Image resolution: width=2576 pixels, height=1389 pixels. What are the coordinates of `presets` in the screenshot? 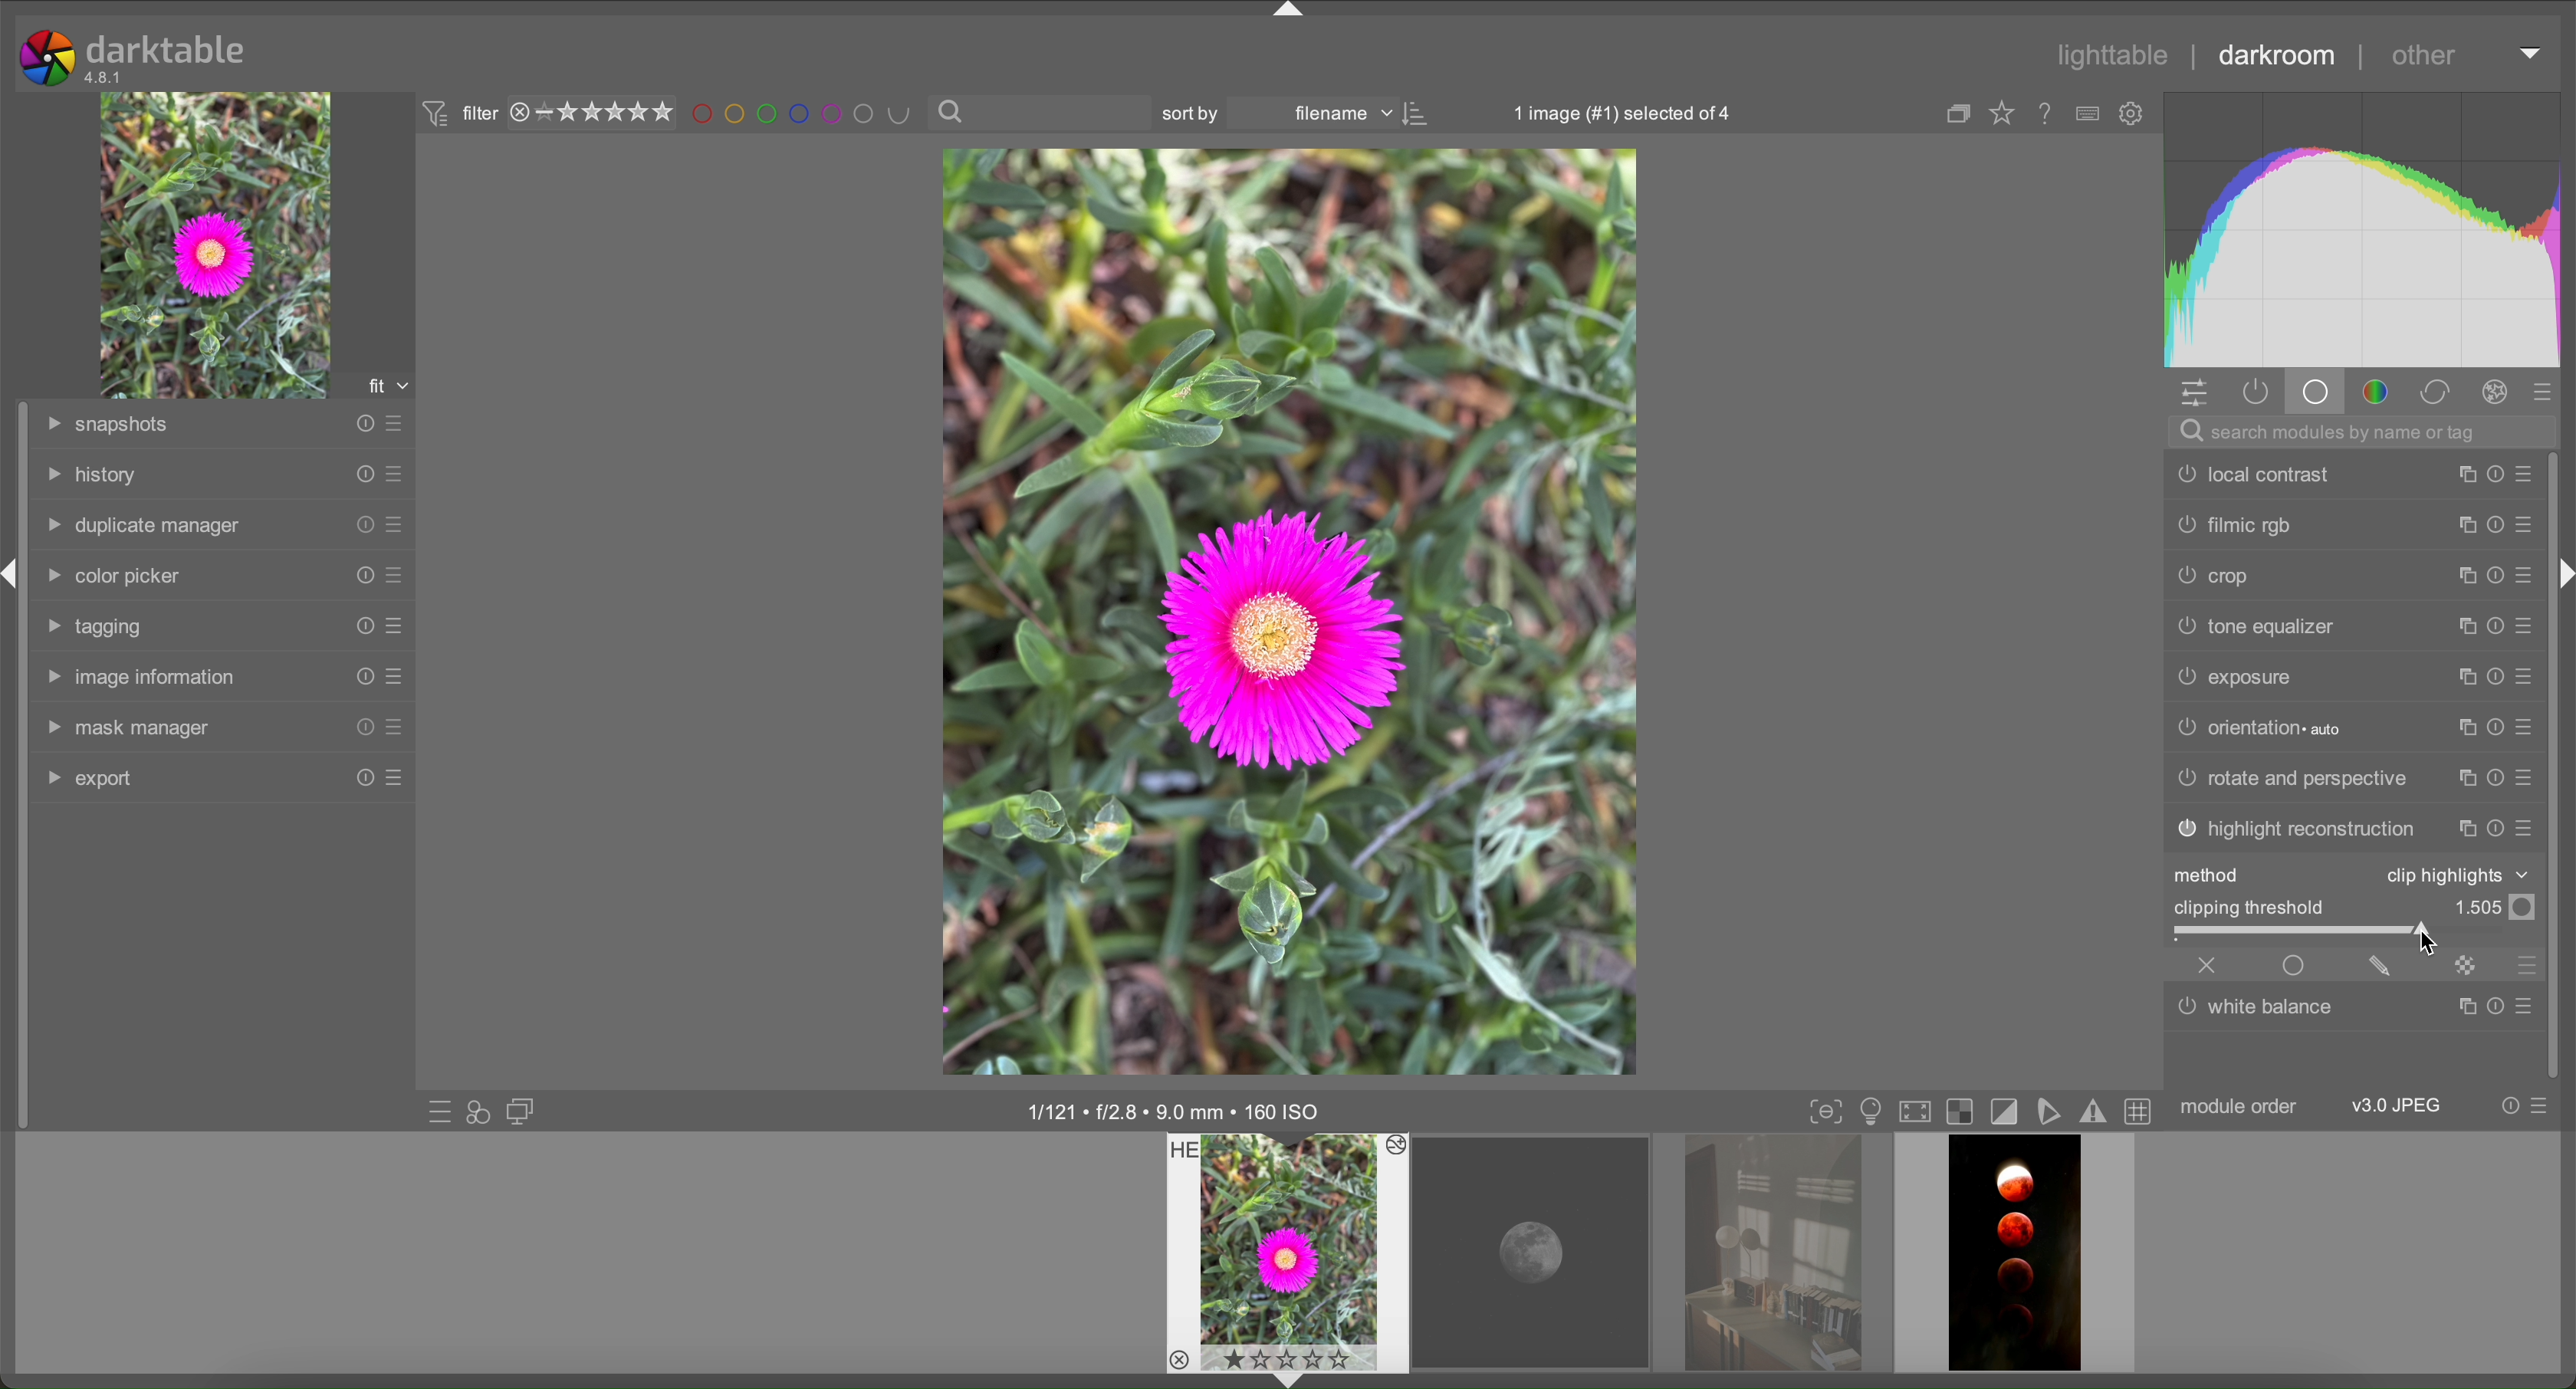 It's located at (393, 625).